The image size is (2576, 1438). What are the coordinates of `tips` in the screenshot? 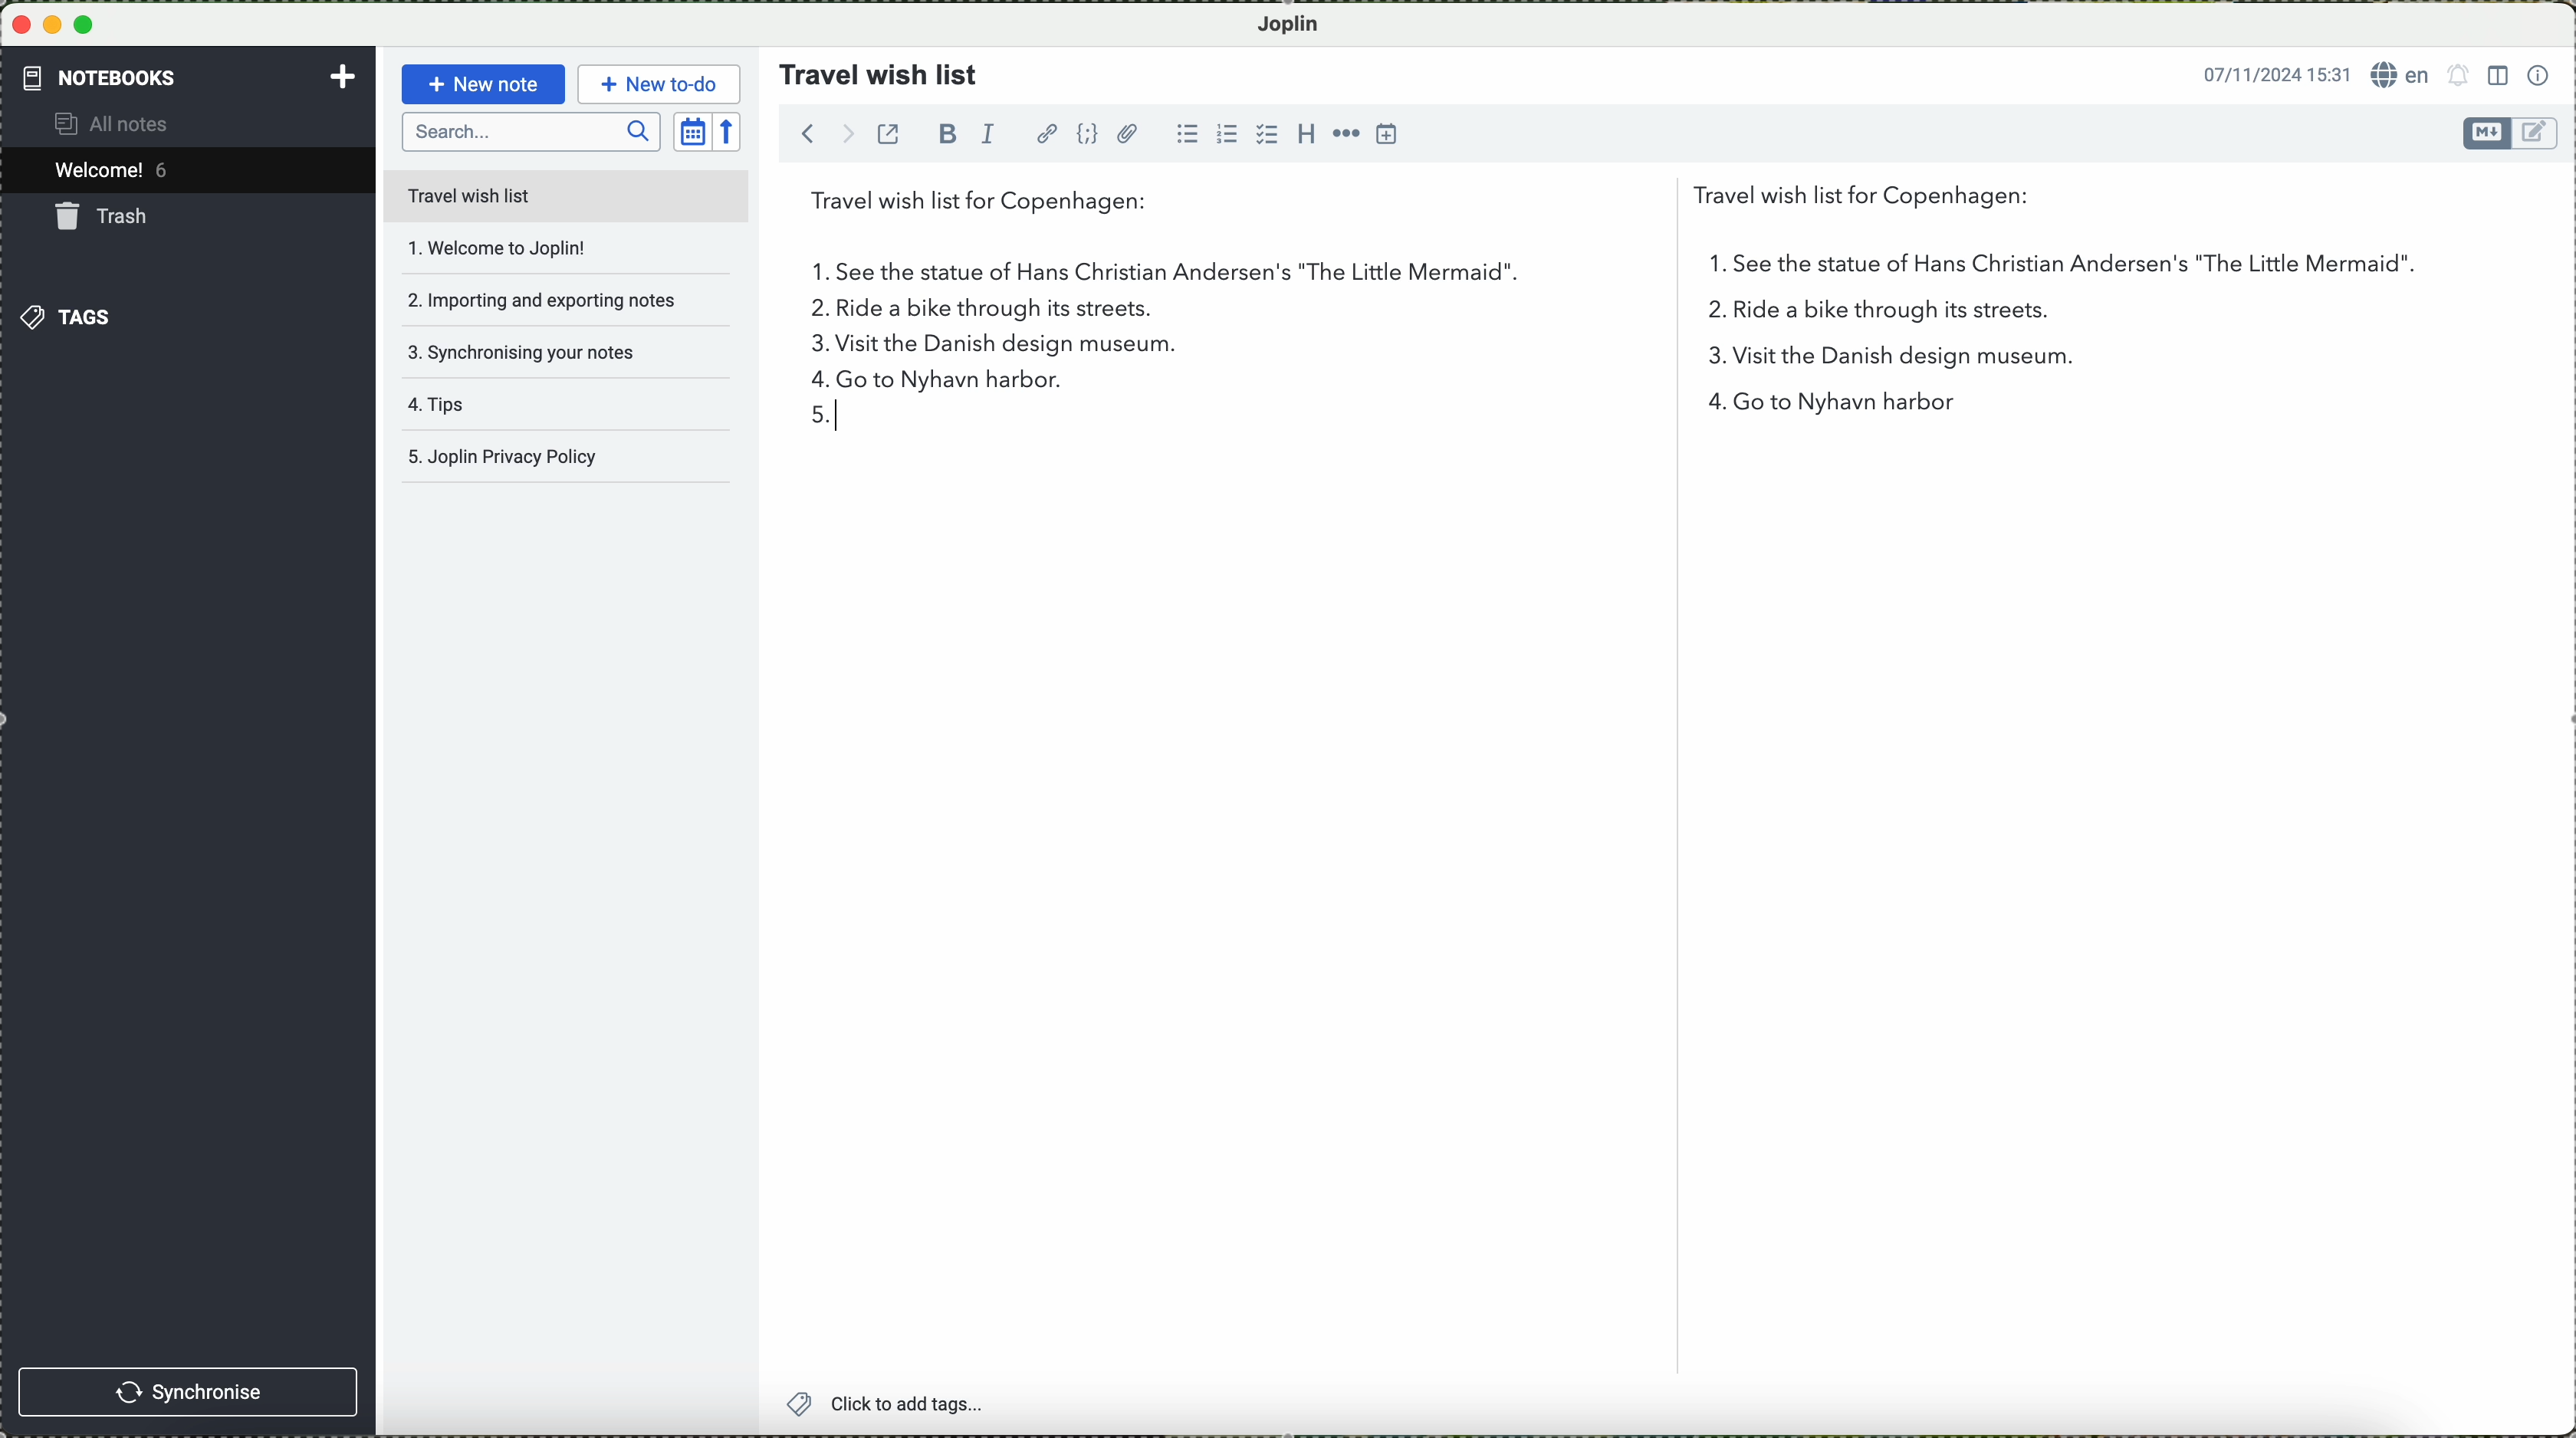 It's located at (528, 412).